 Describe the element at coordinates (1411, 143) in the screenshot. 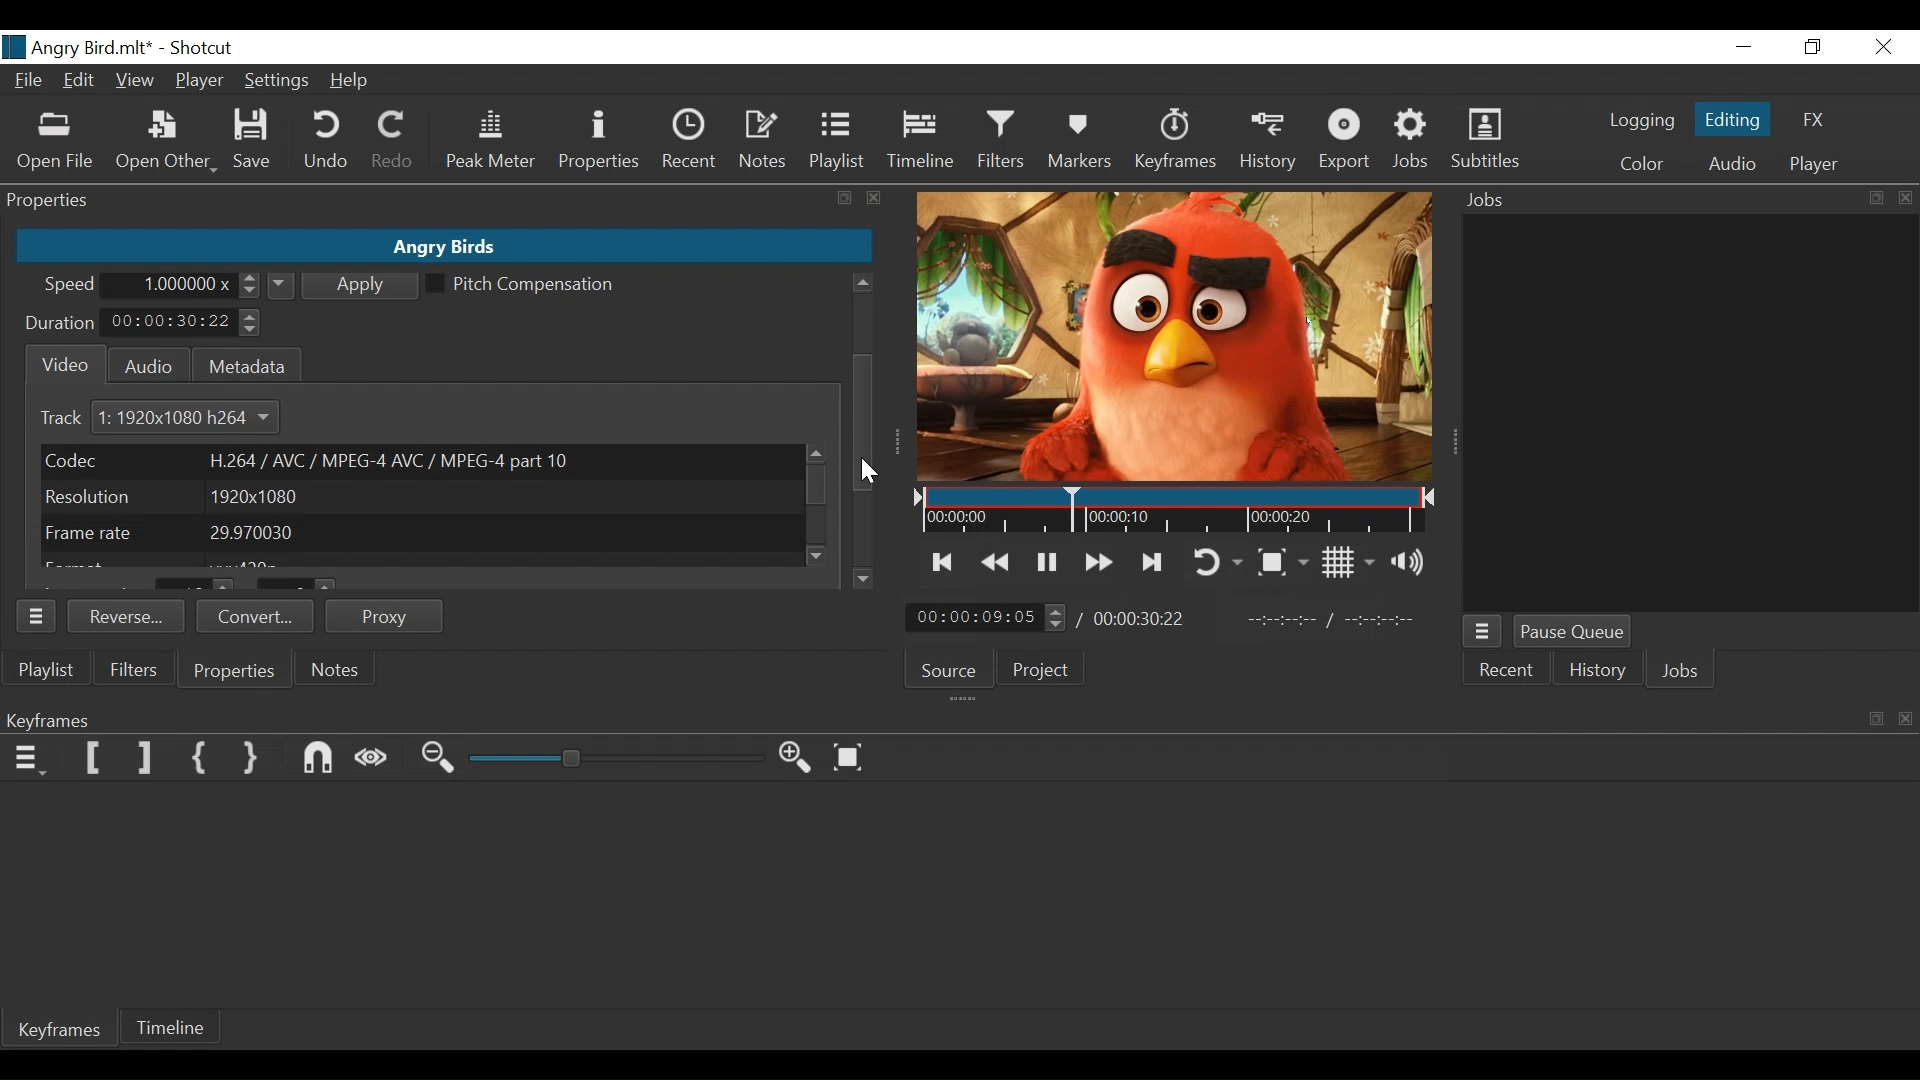

I see `Jobs` at that location.